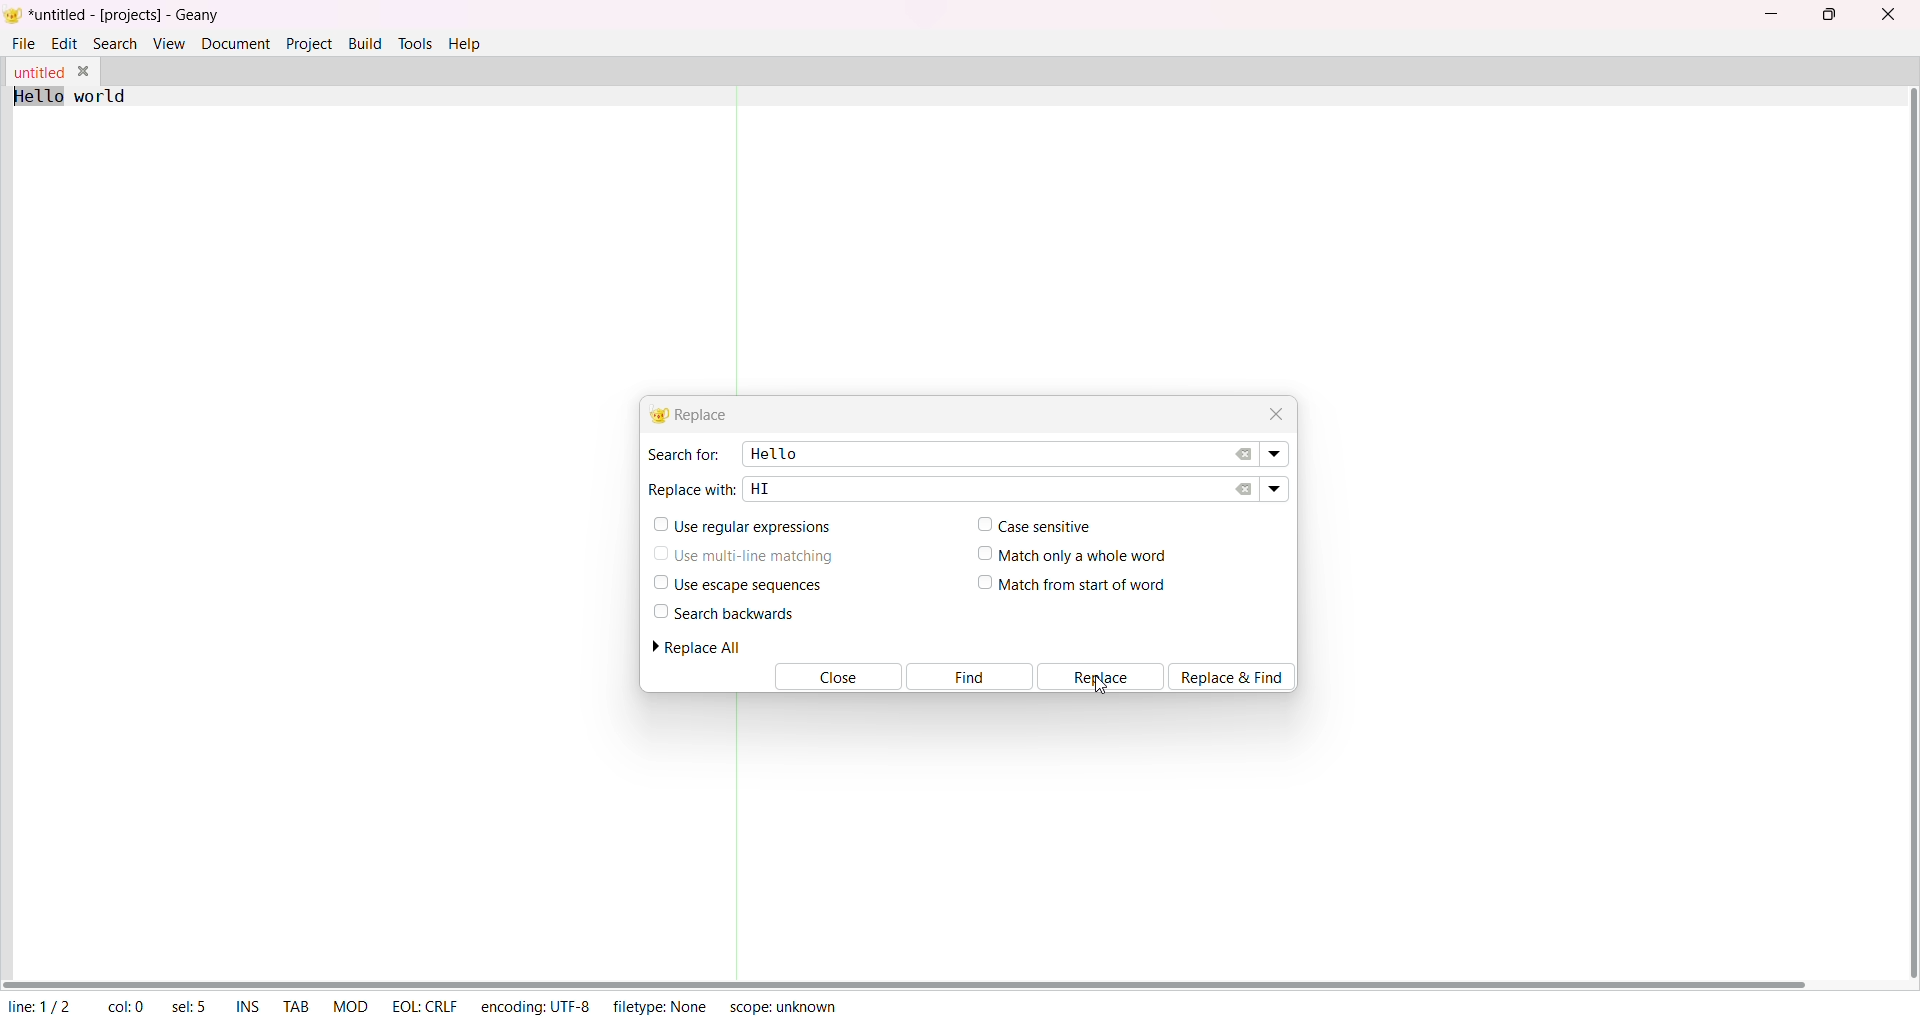  I want to click on find, so click(969, 677).